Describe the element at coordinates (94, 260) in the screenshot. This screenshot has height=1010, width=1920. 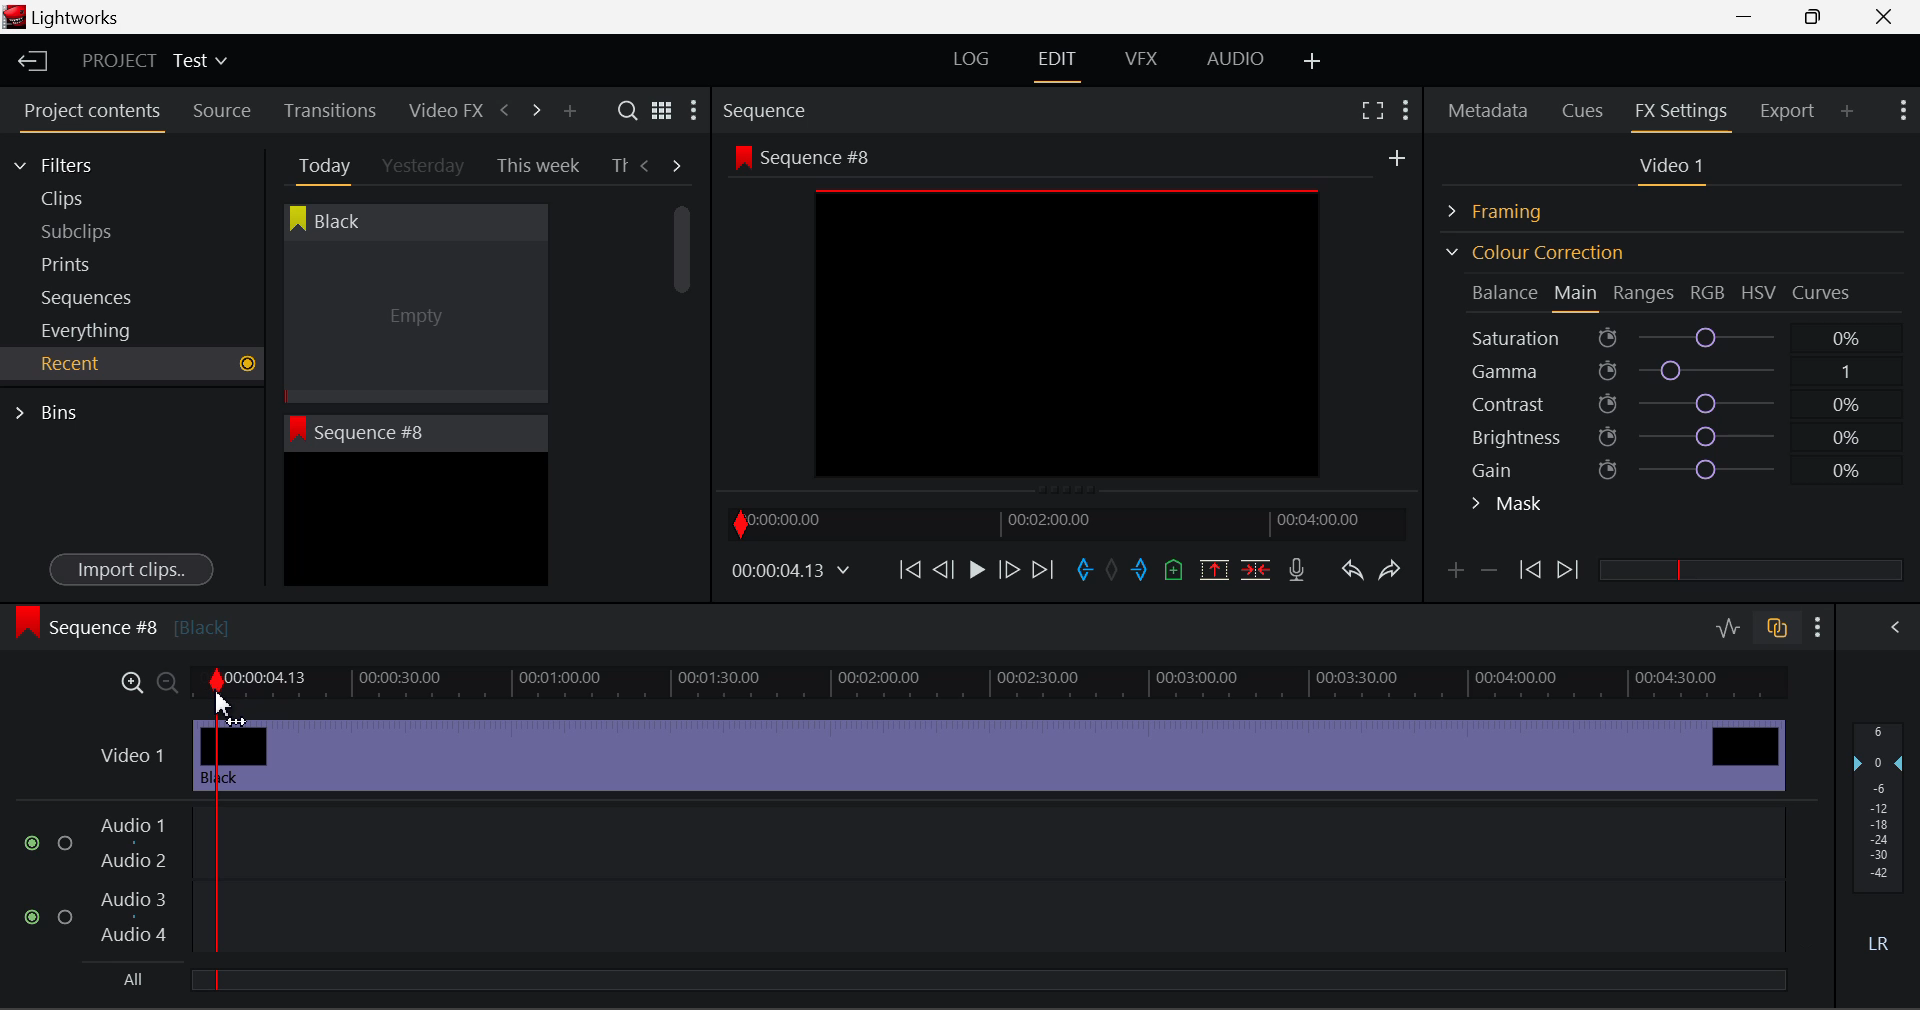
I see `Prints` at that location.